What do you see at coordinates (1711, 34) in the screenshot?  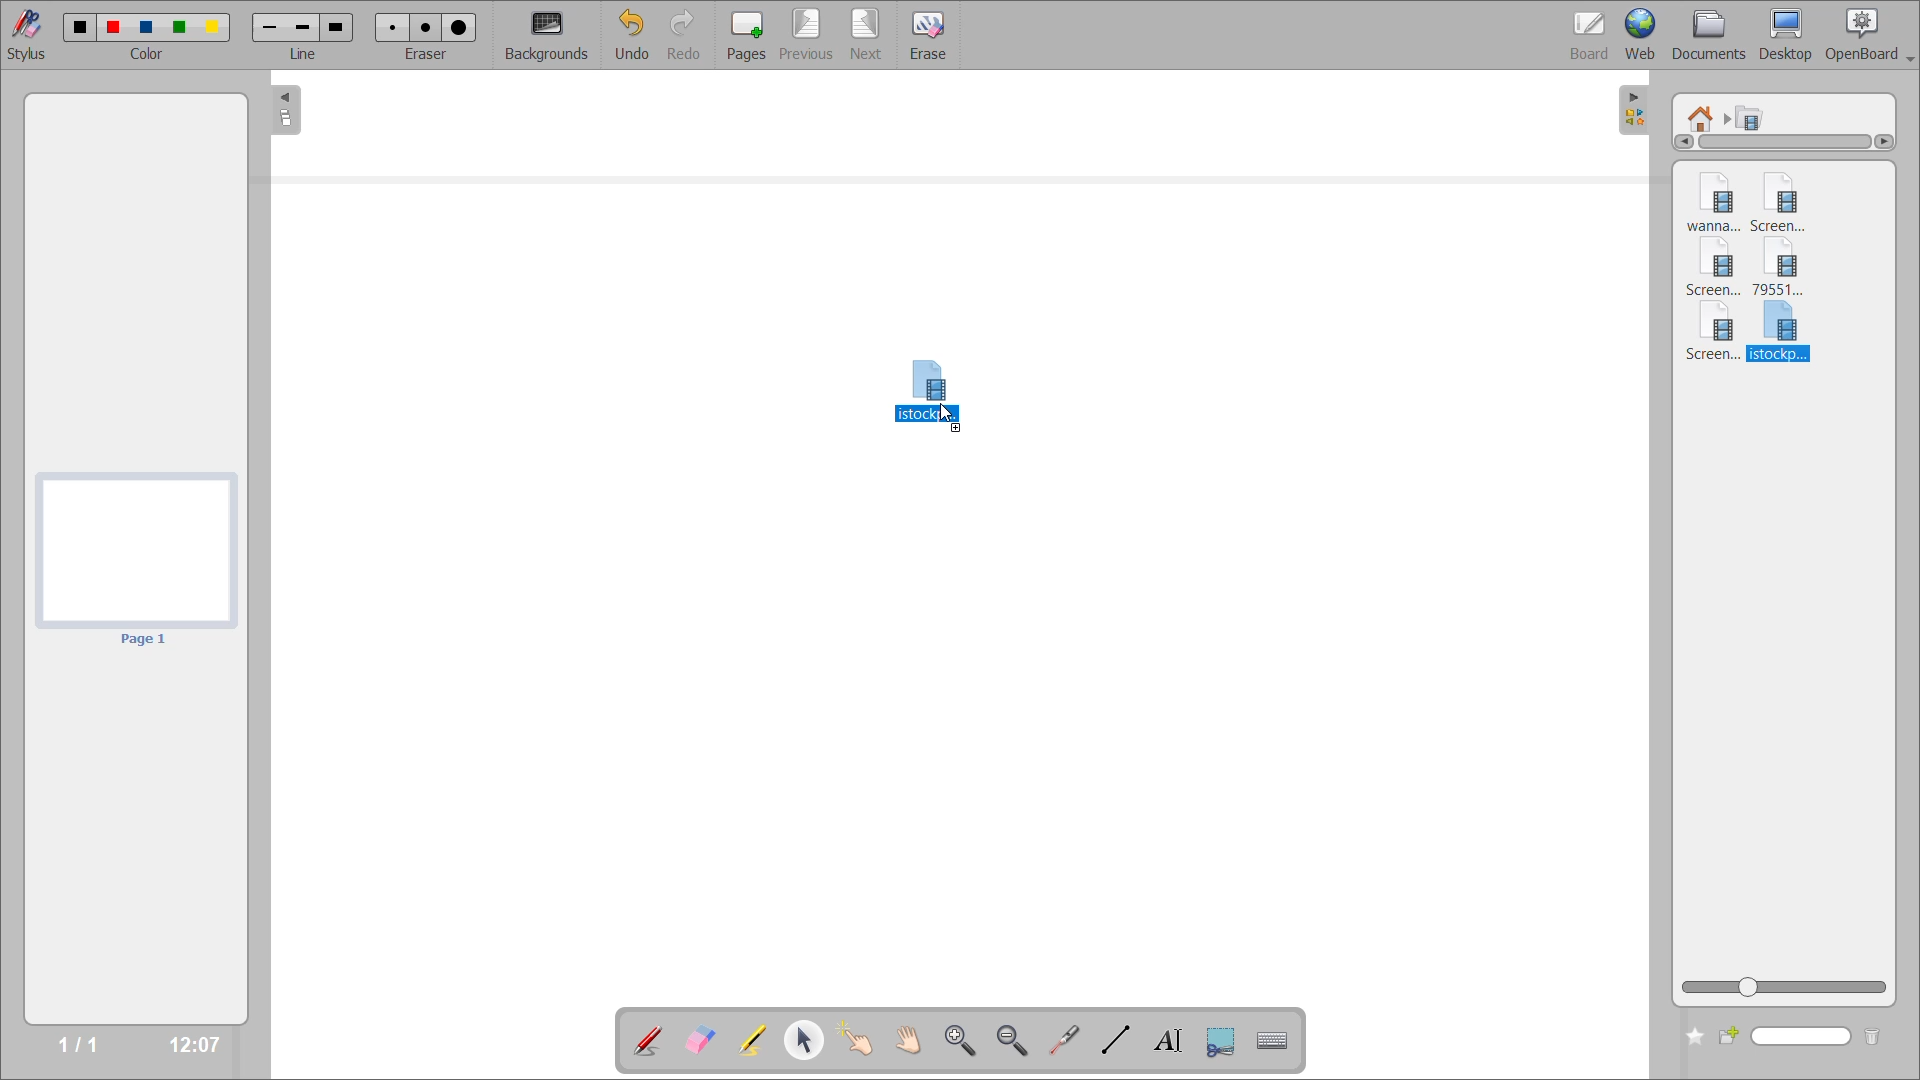 I see `documents` at bounding box center [1711, 34].